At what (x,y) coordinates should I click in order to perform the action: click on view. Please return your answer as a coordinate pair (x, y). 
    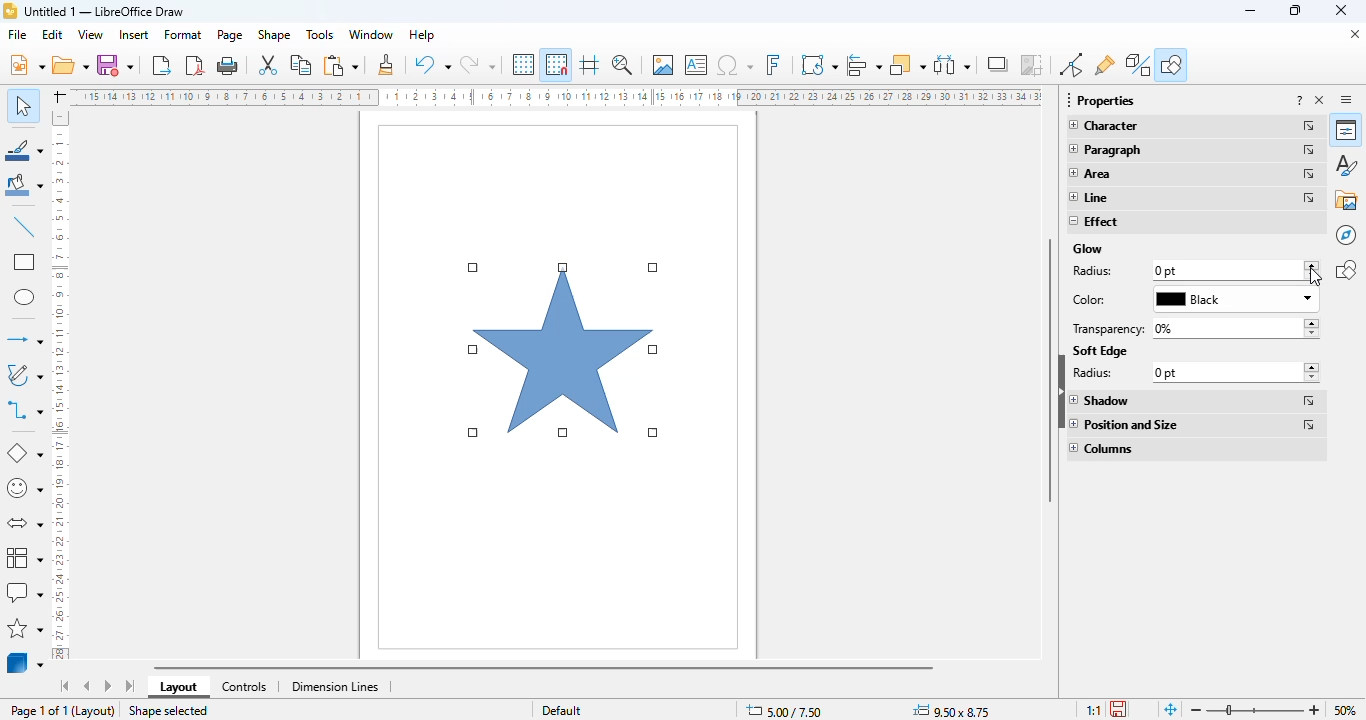
    Looking at the image, I should click on (90, 35).